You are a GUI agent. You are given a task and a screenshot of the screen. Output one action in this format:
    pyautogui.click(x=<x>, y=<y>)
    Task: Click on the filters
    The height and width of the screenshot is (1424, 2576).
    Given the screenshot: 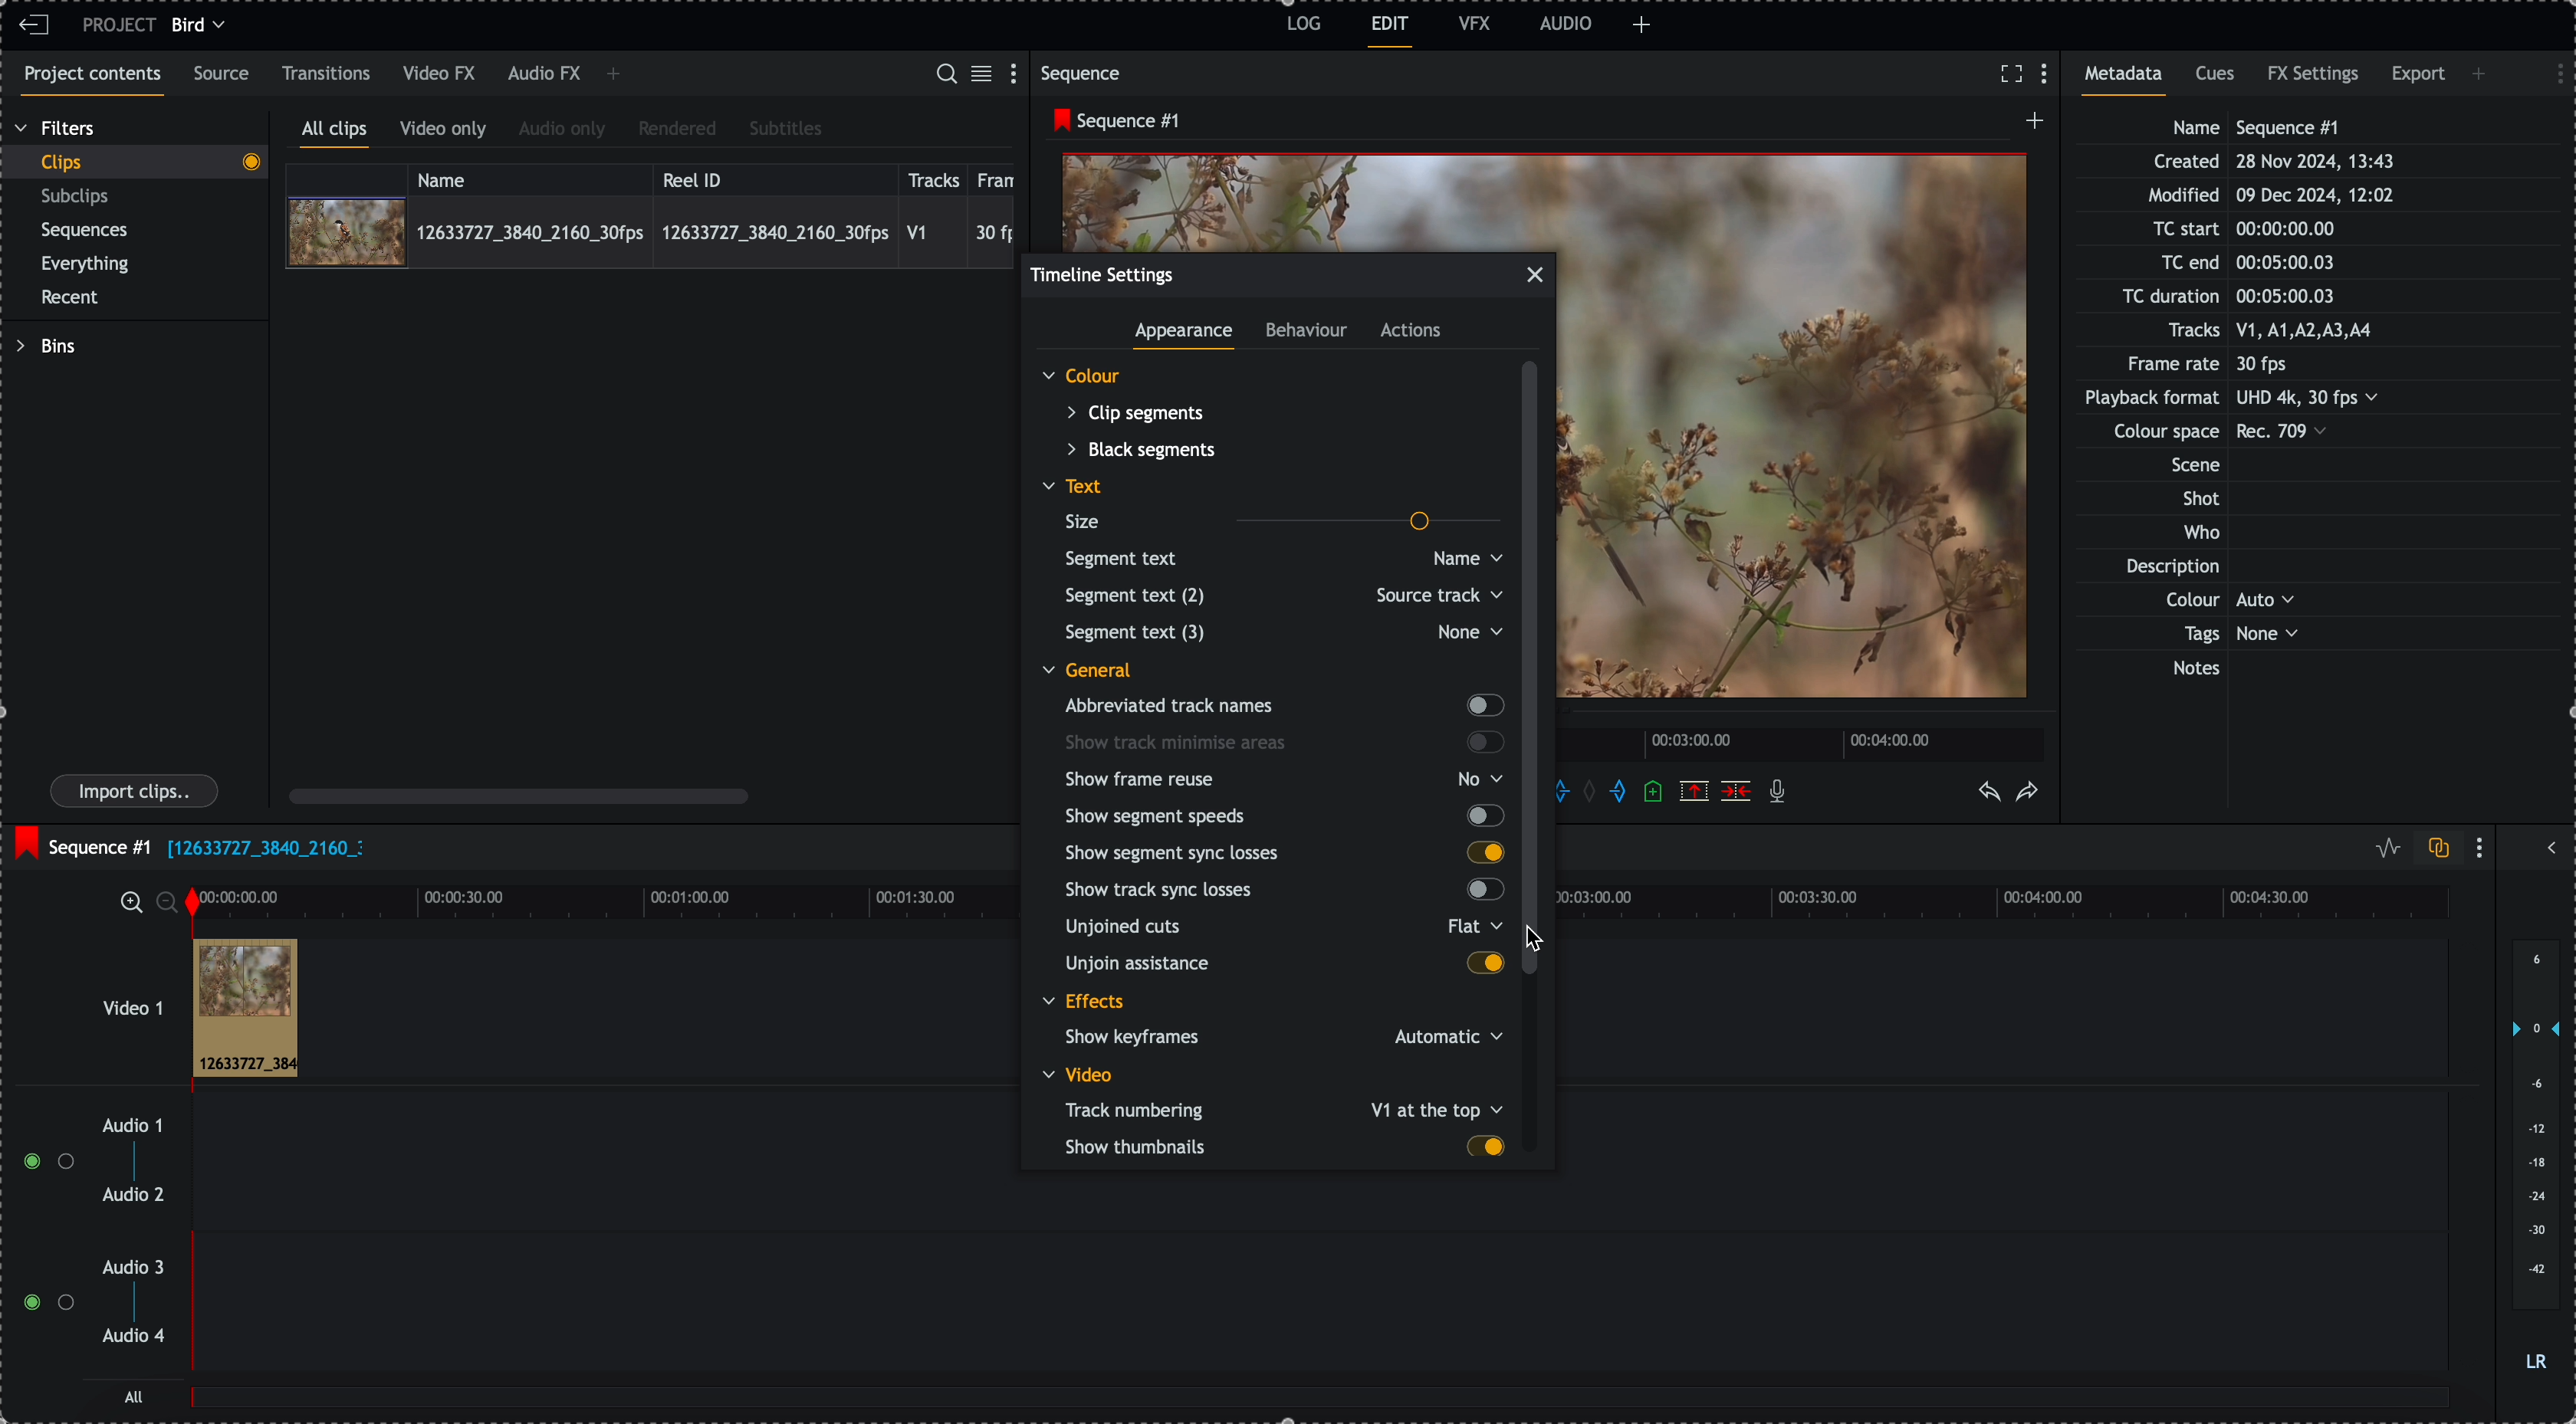 What is the action you would take?
    pyautogui.click(x=57, y=129)
    